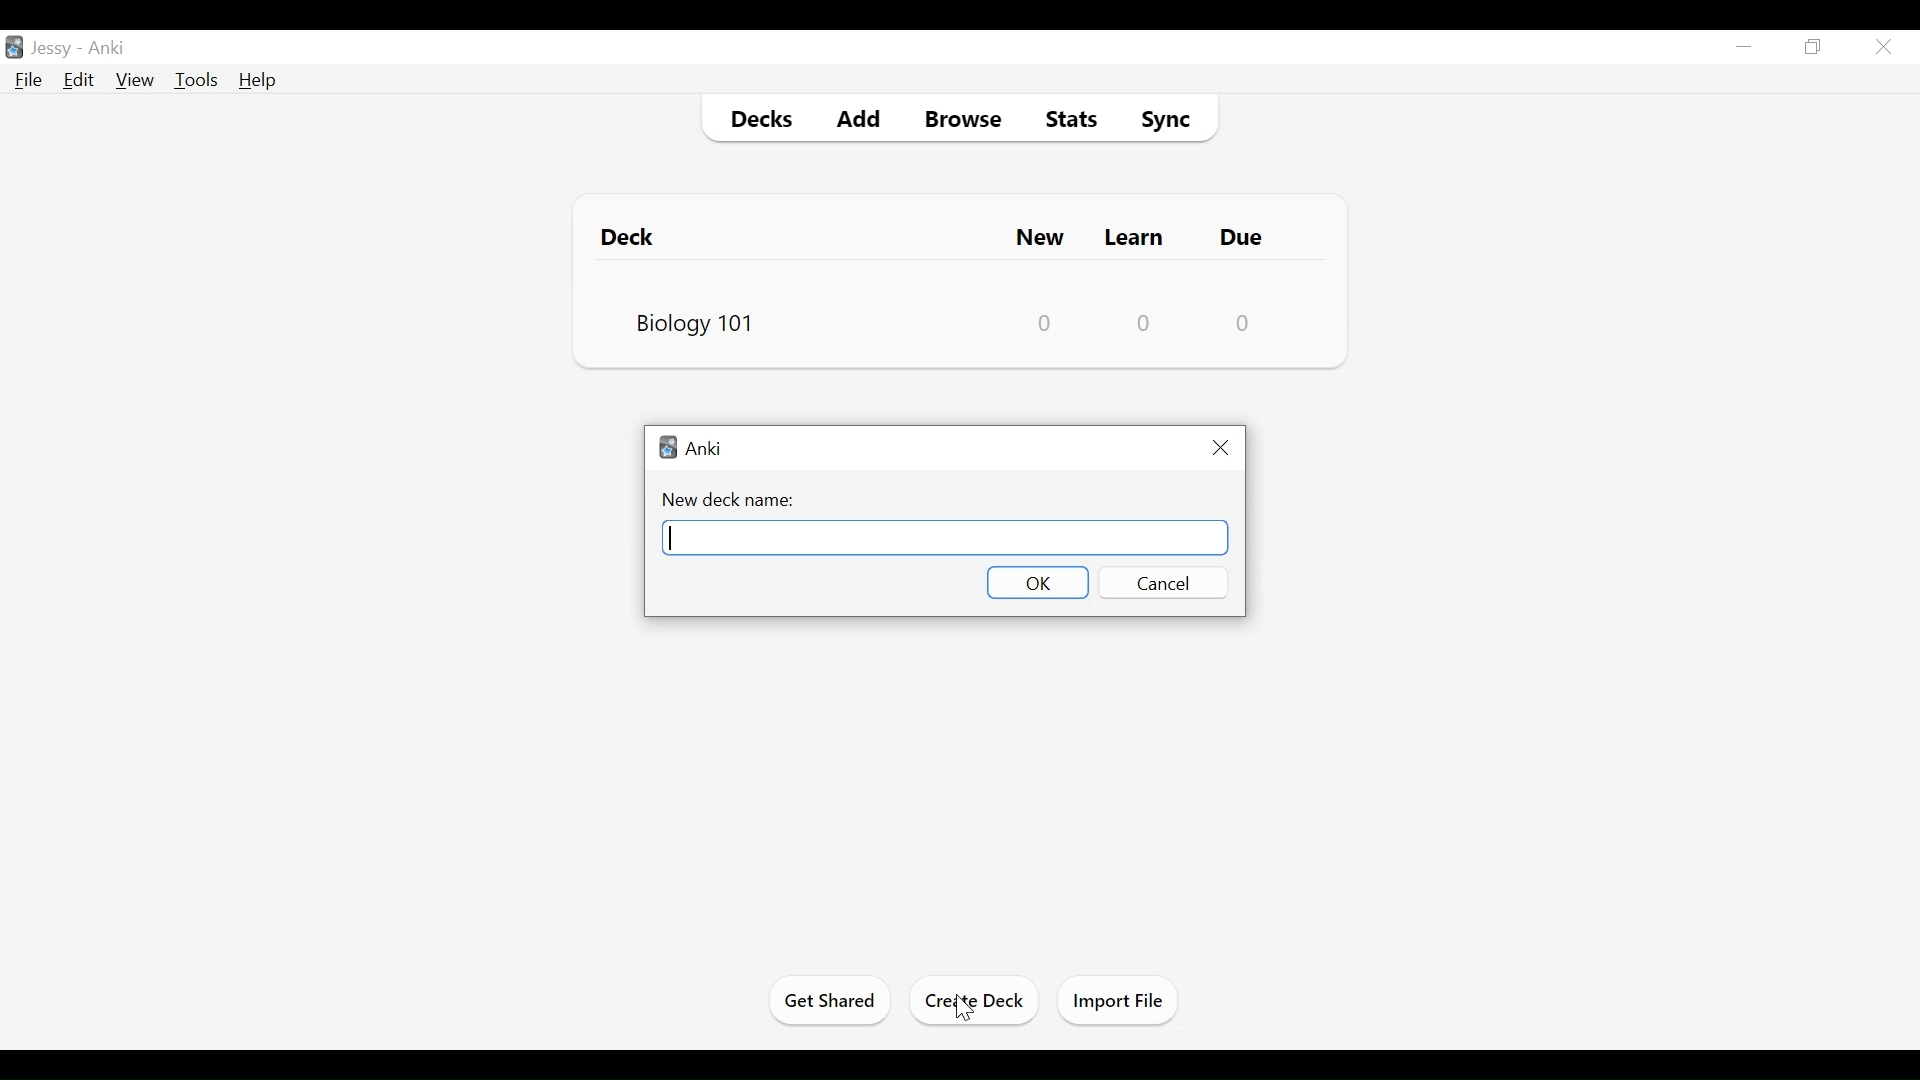 This screenshot has width=1920, height=1080. Describe the element at coordinates (977, 1001) in the screenshot. I see `Create Deck` at that location.